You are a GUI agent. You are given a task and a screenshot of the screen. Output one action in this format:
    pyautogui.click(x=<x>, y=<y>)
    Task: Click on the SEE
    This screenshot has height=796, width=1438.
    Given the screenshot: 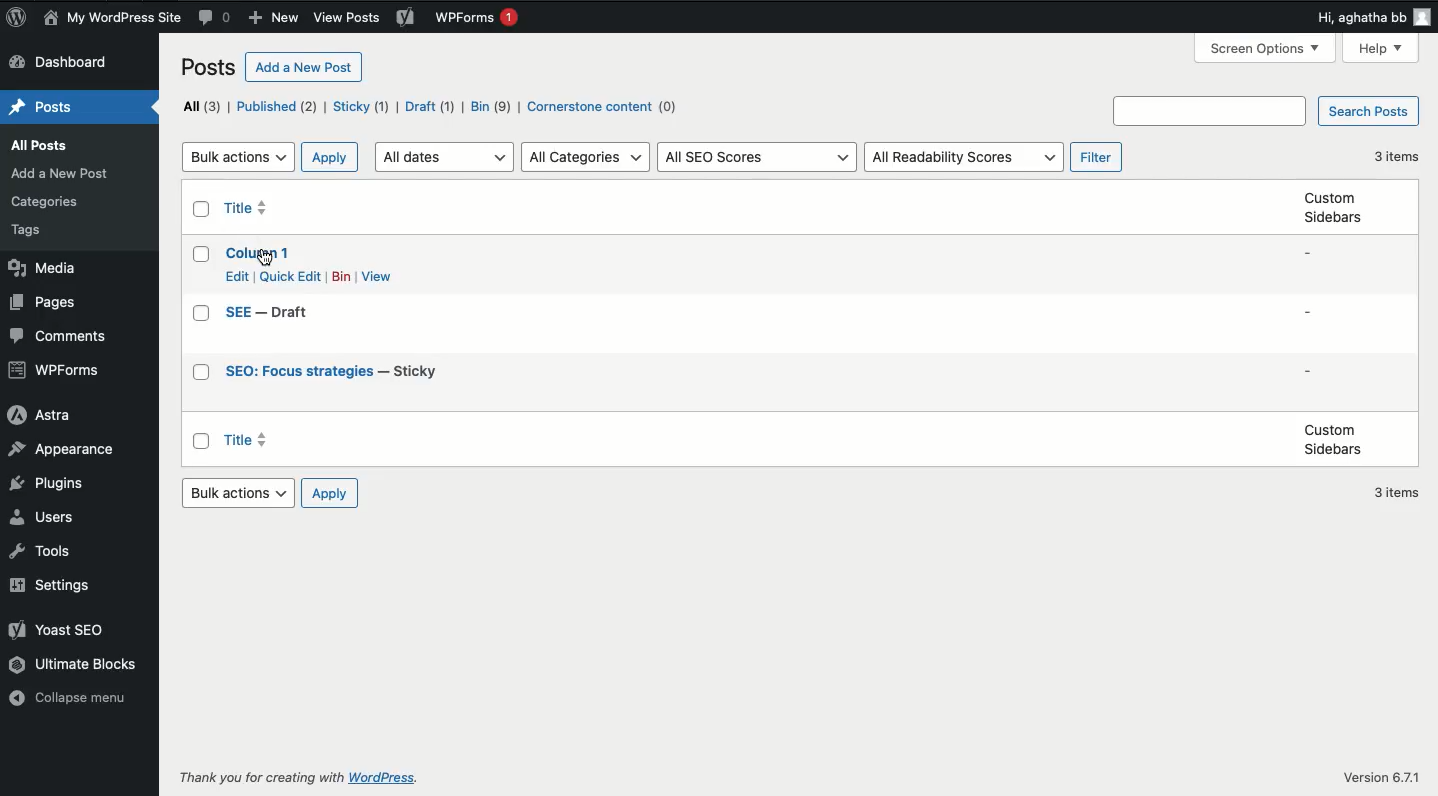 What is the action you would take?
    pyautogui.click(x=294, y=313)
    